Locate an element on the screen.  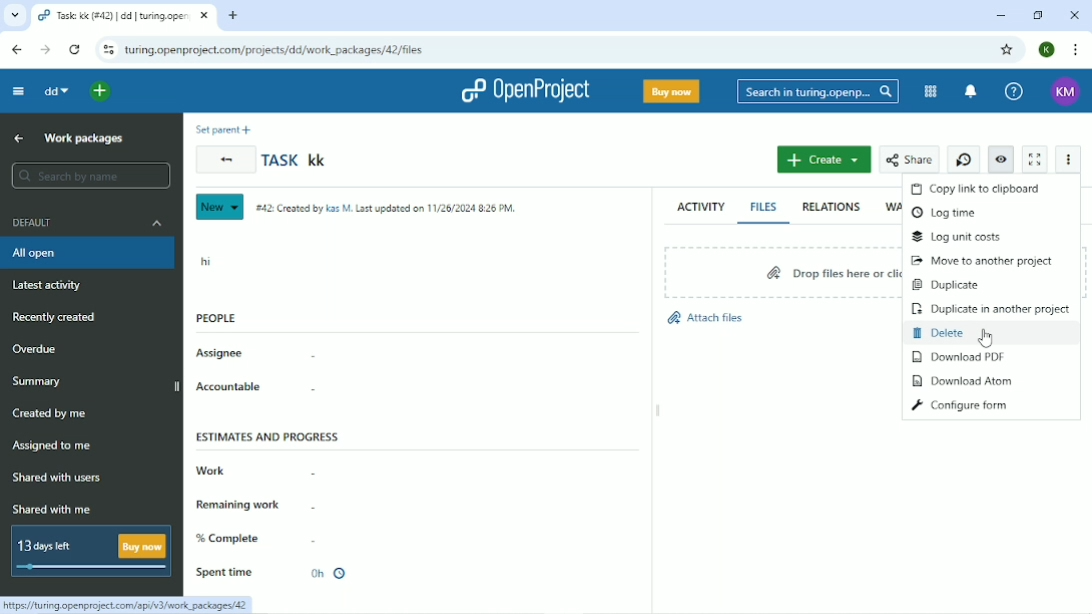
Reload this page is located at coordinates (76, 51).